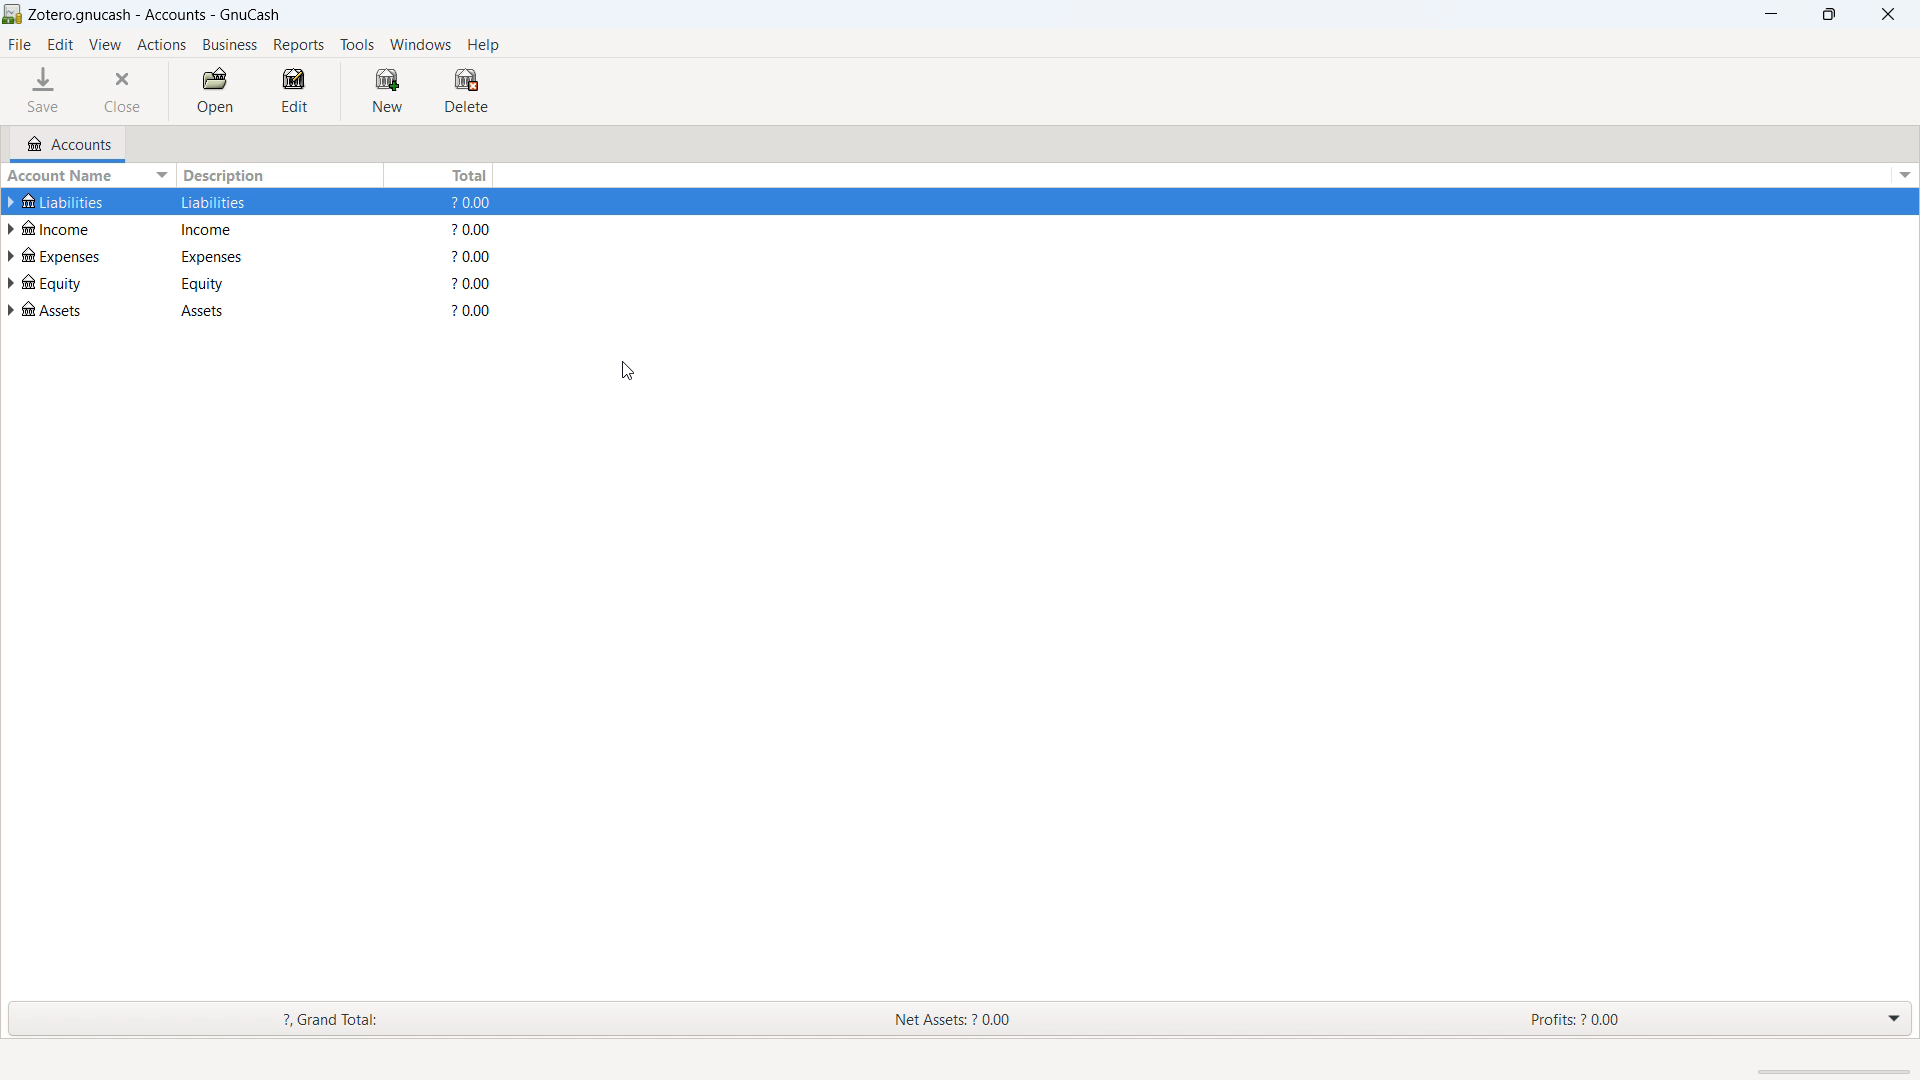 The image size is (1920, 1080). Describe the element at coordinates (88, 178) in the screenshot. I see `sort by account name` at that location.